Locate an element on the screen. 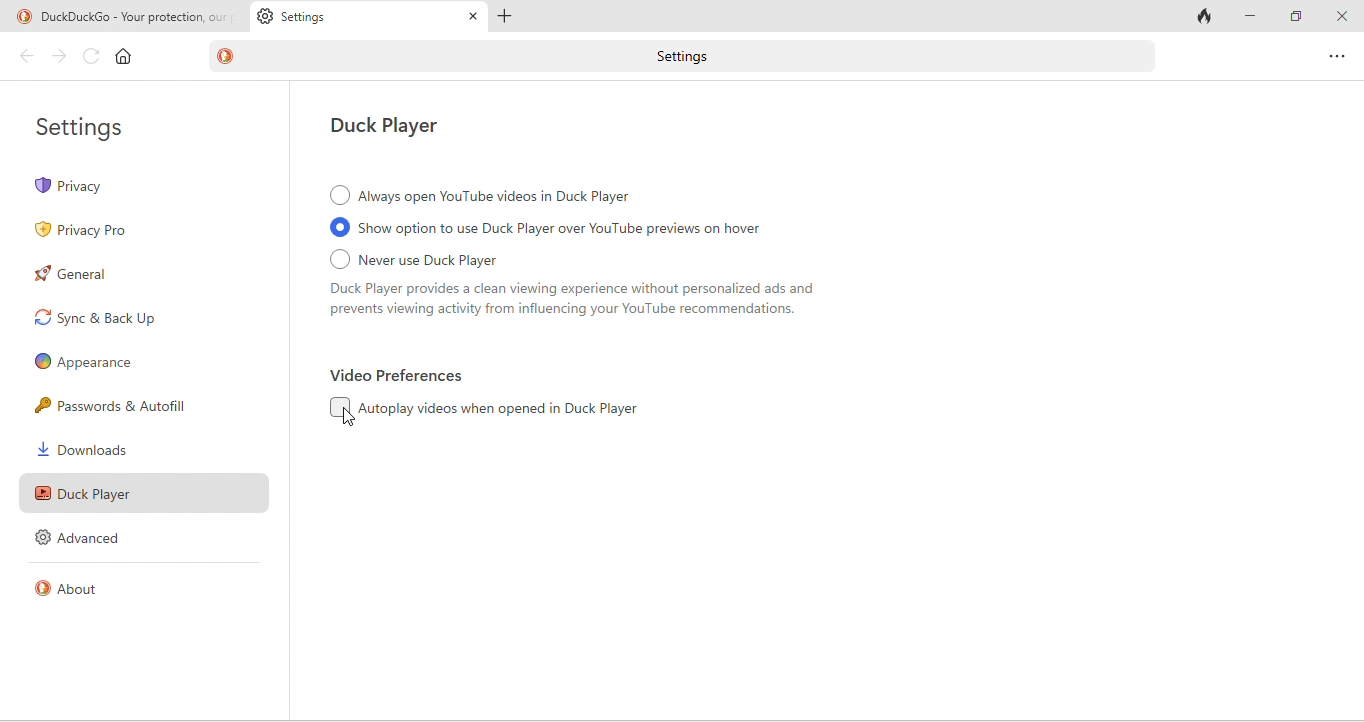 The height and width of the screenshot is (722, 1364). privacy pro is located at coordinates (95, 232).